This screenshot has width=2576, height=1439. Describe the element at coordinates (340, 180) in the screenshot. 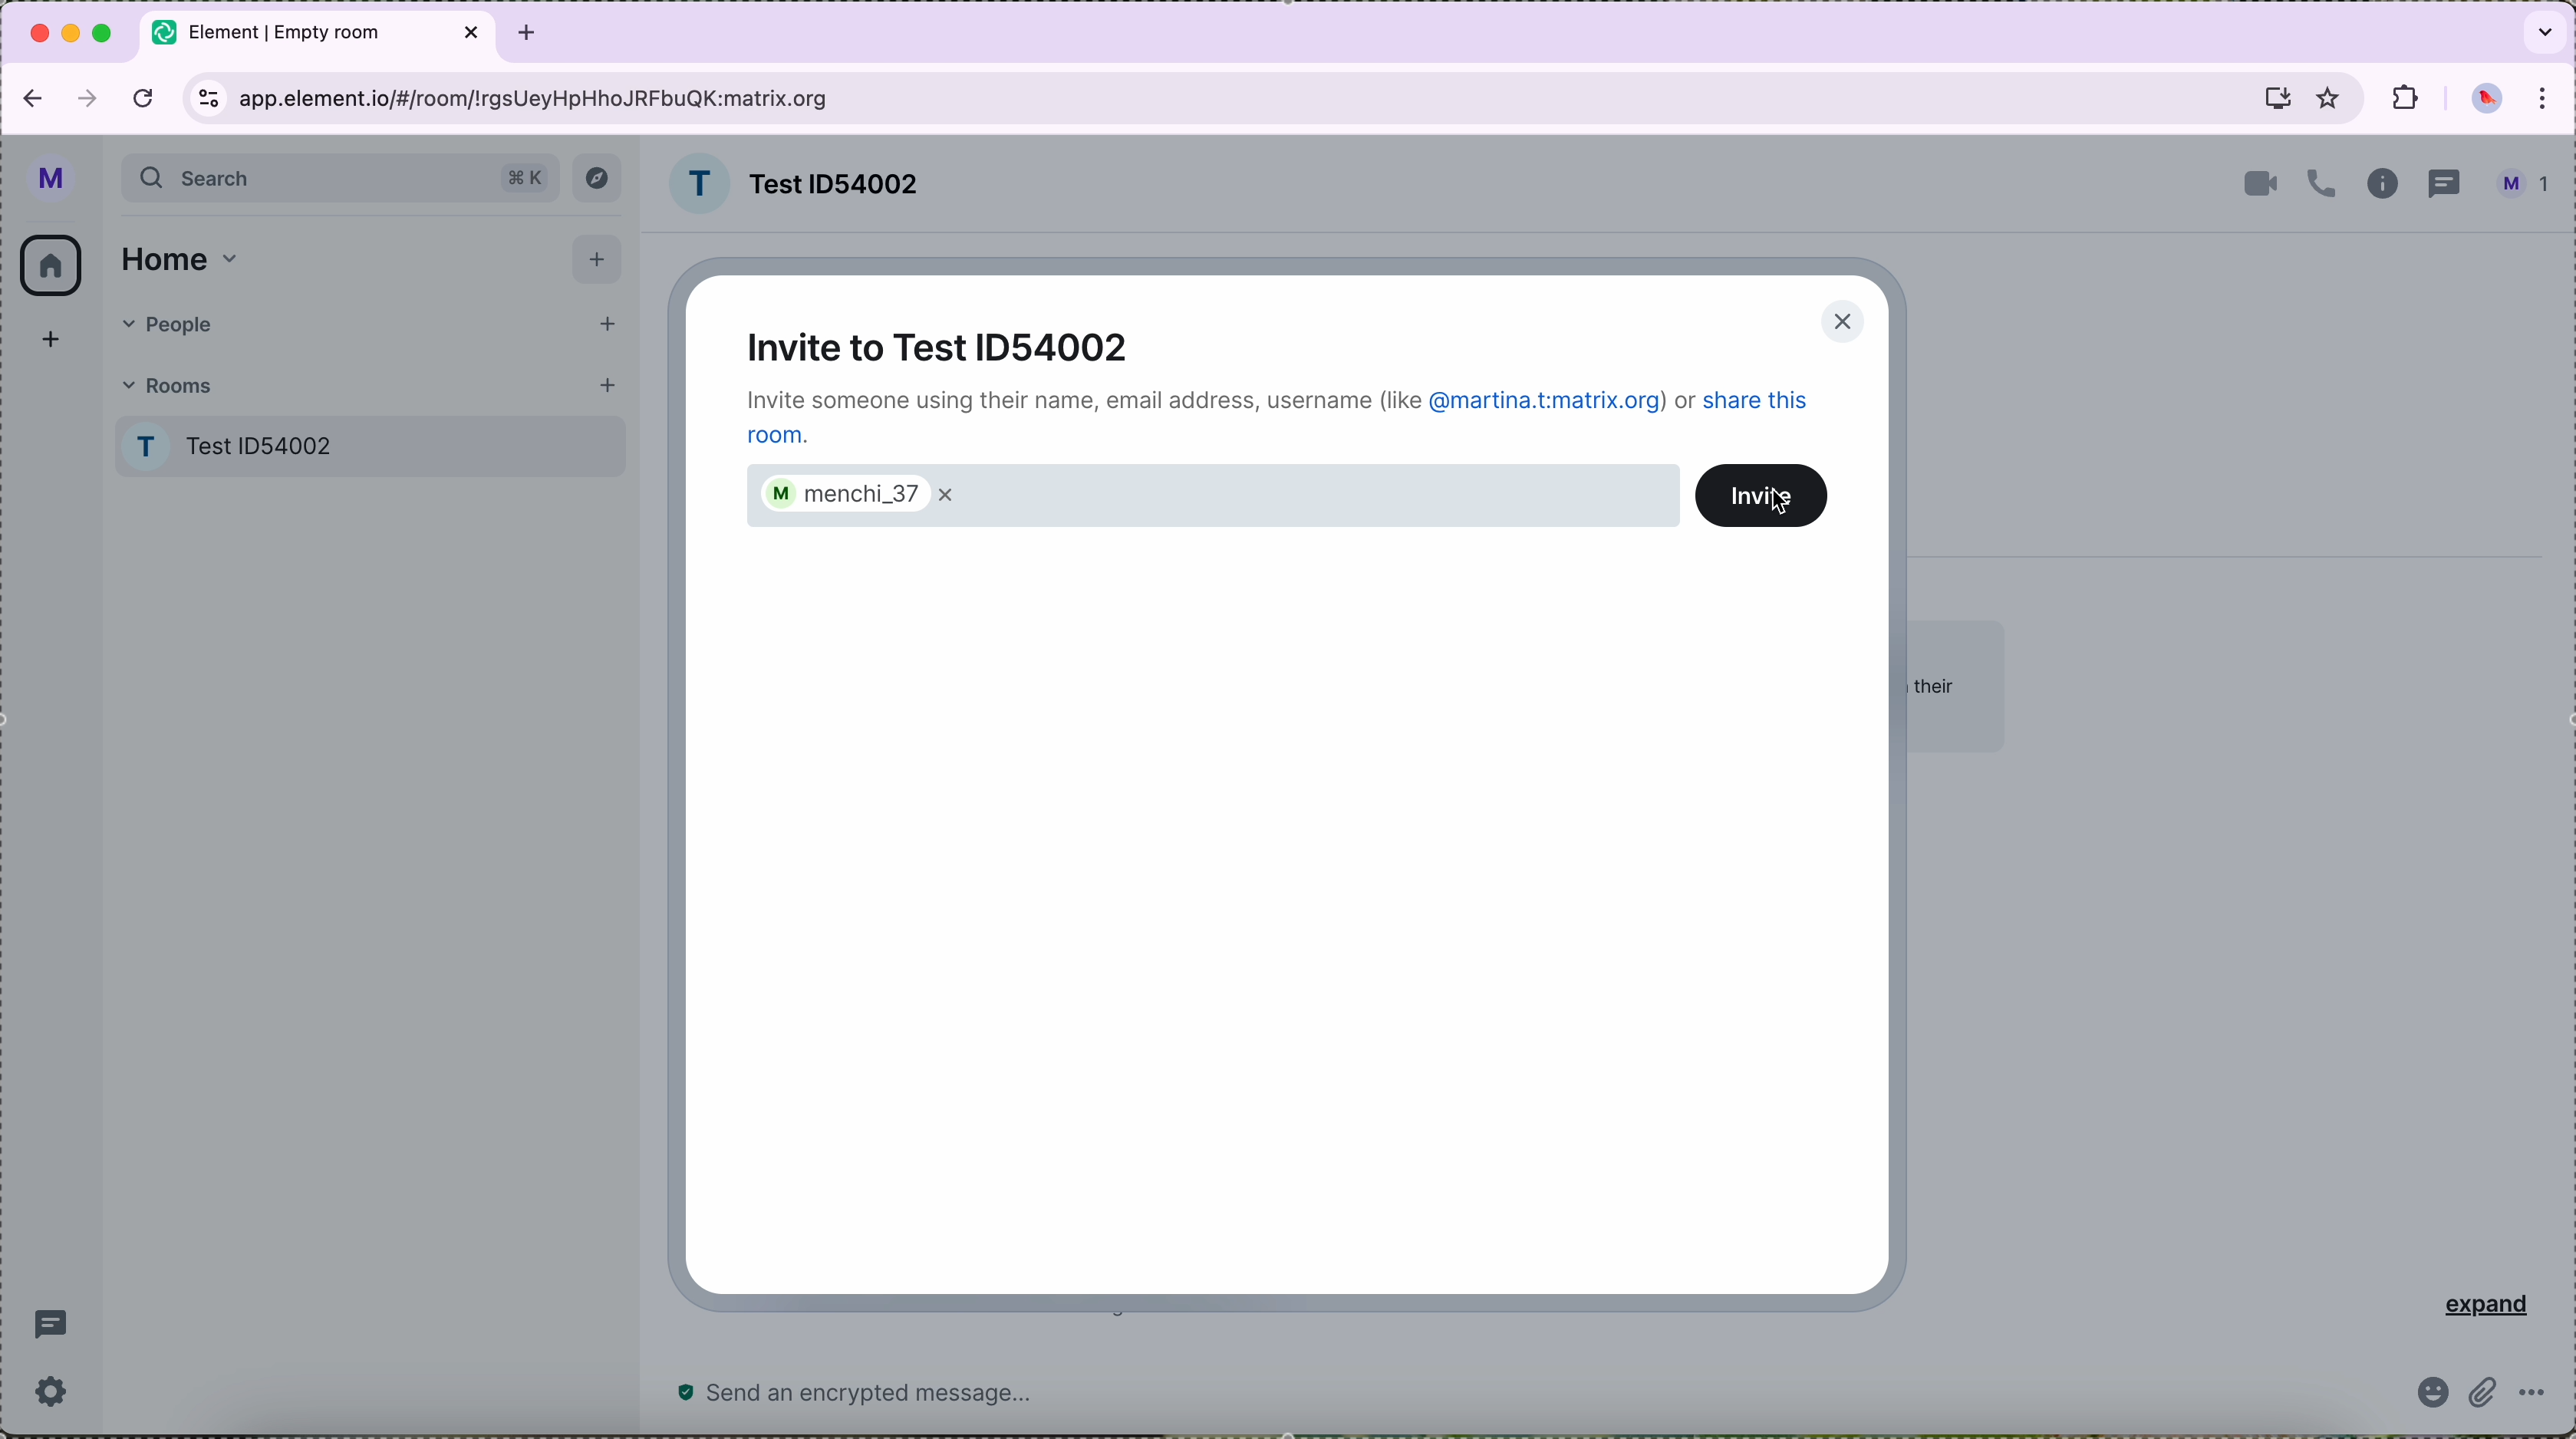

I see `search bar` at that location.